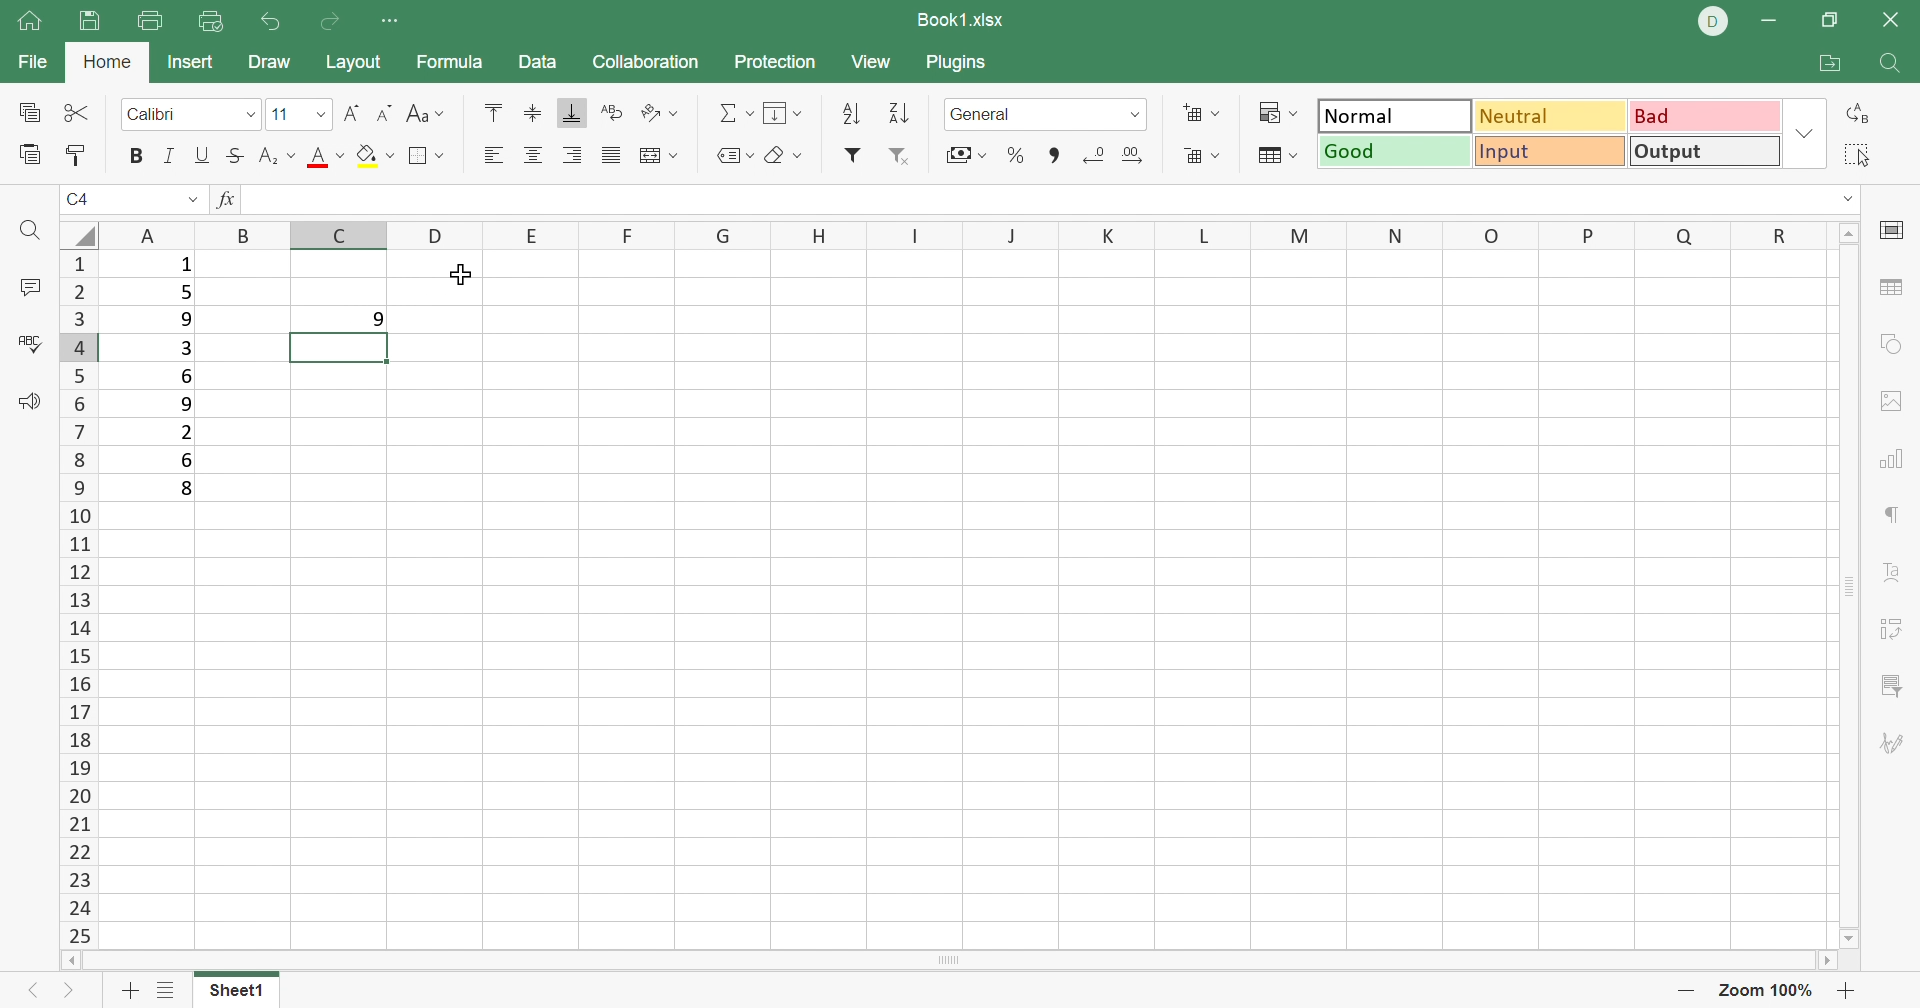  I want to click on Orientation, so click(661, 109).